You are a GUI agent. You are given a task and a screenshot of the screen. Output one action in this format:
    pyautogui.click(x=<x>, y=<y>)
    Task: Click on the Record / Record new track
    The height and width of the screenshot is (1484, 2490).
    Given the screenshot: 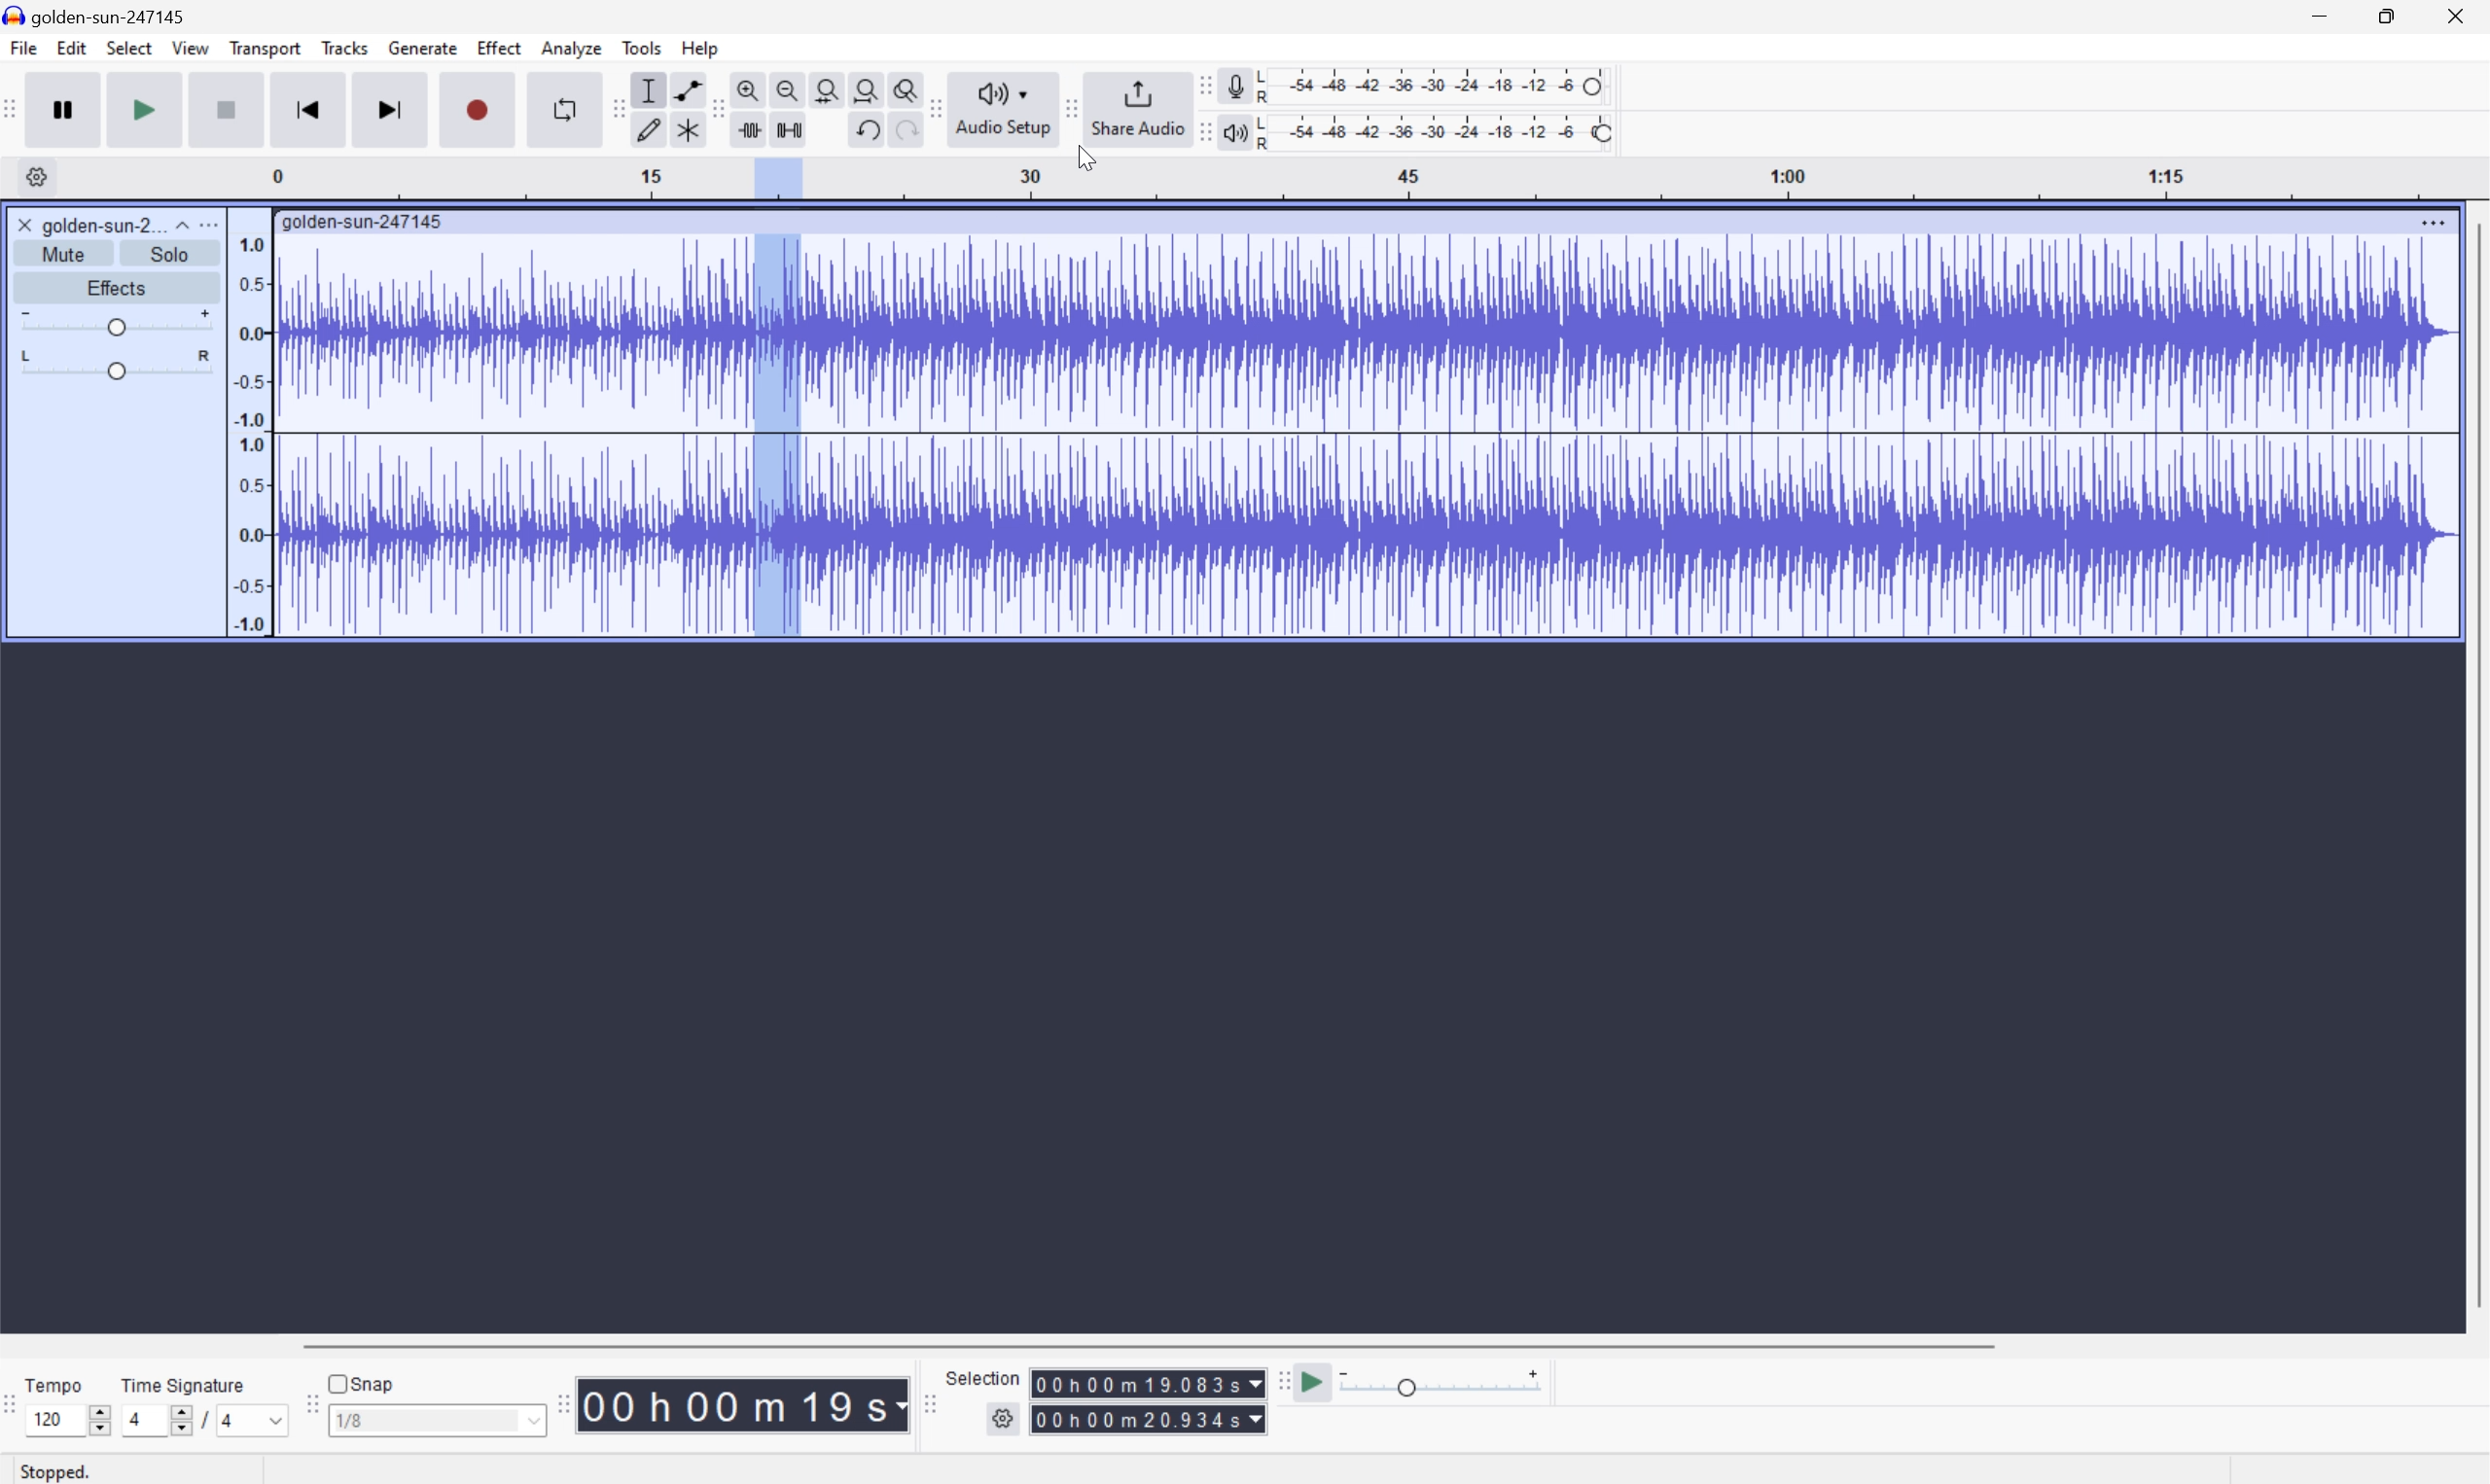 What is the action you would take?
    pyautogui.click(x=480, y=110)
    